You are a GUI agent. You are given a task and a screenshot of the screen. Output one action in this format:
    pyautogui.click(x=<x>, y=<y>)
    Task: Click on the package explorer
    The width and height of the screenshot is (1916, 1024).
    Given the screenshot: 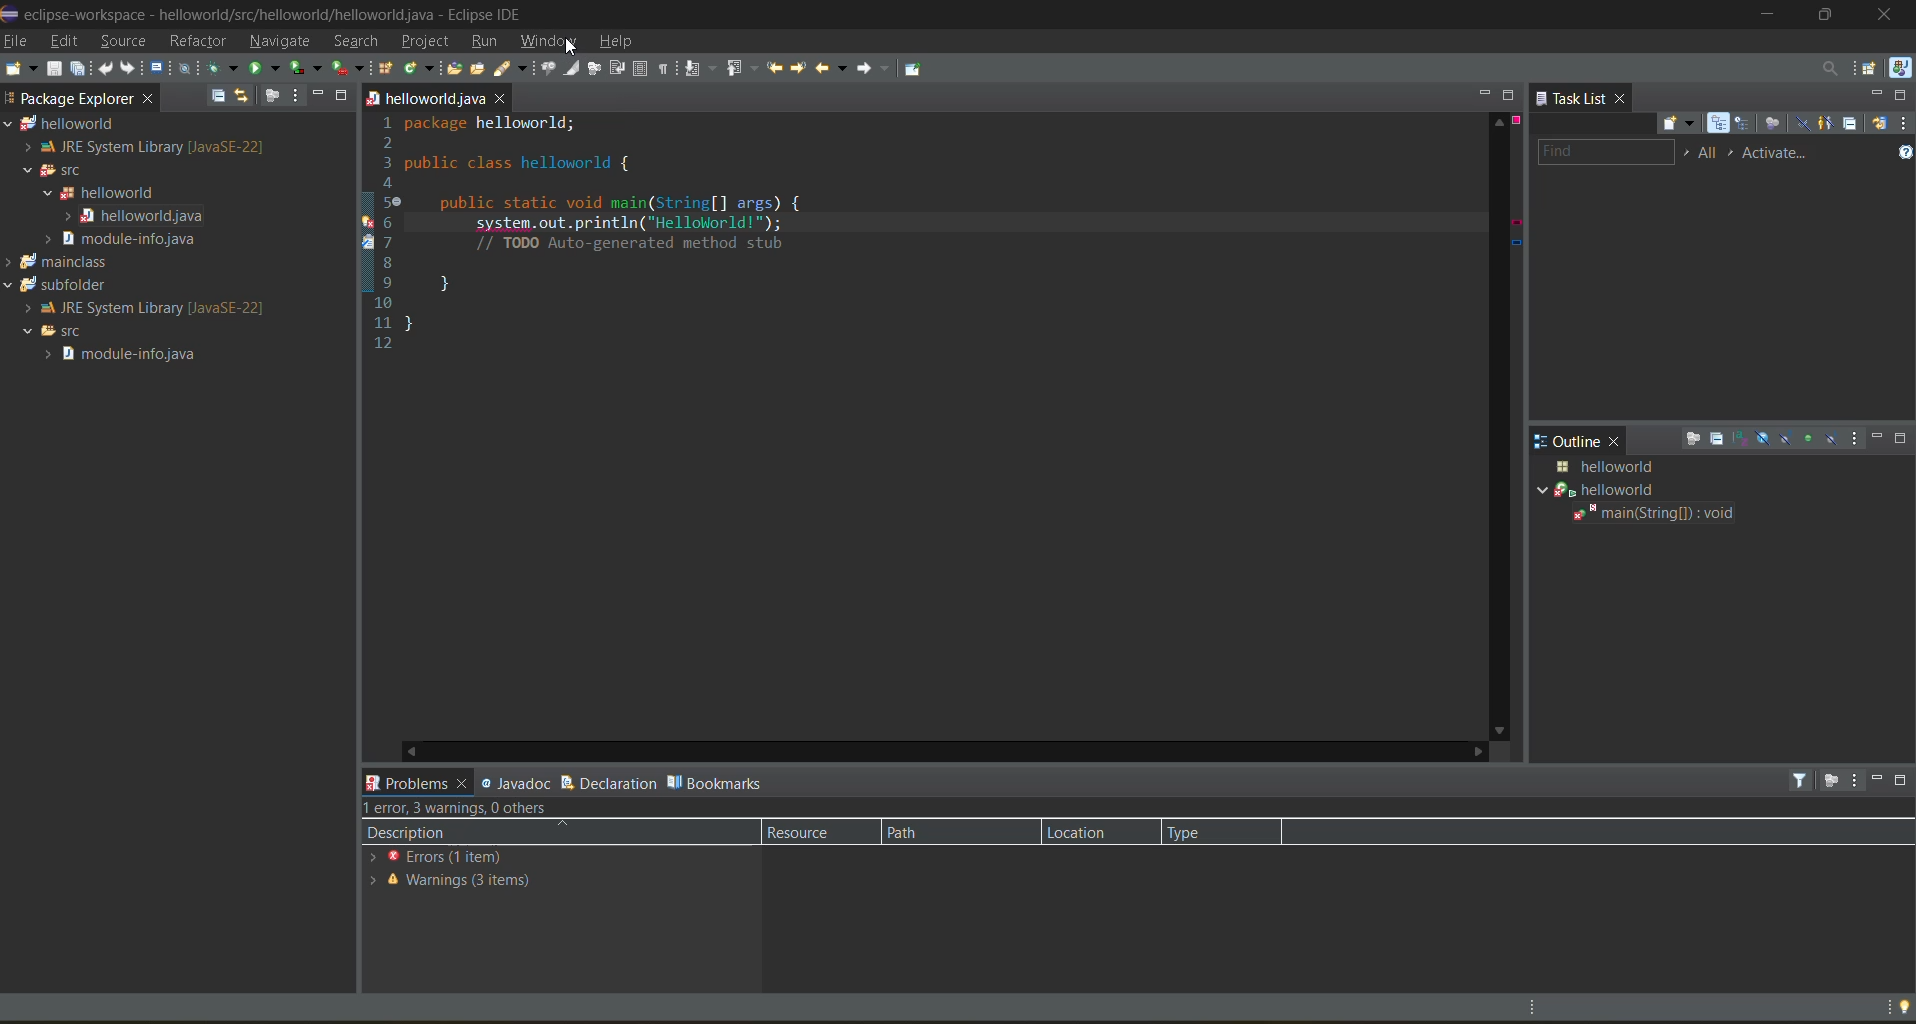 What is the action you would take?
    pyautogui.click(x=67, y=99)
    